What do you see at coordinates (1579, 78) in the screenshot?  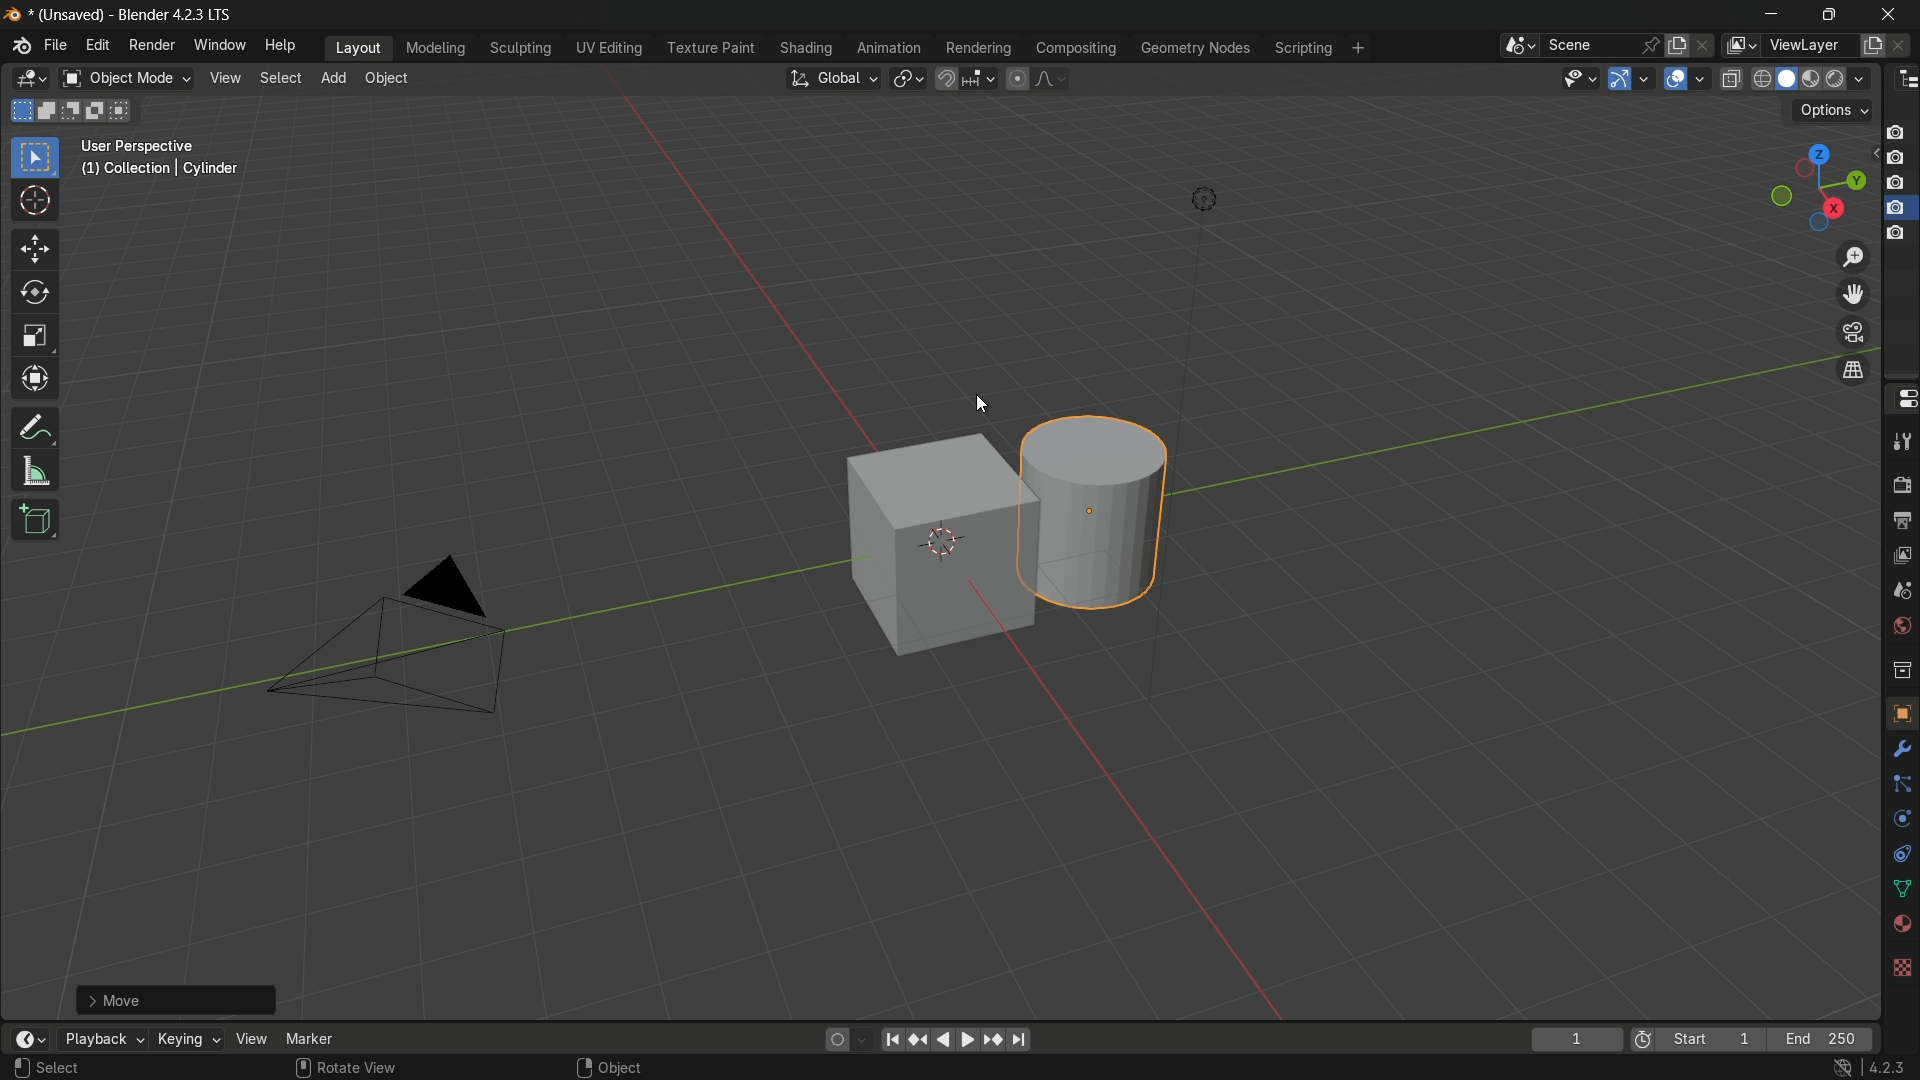 I see `selectability and visibility` at bounding box center [1579, 78].